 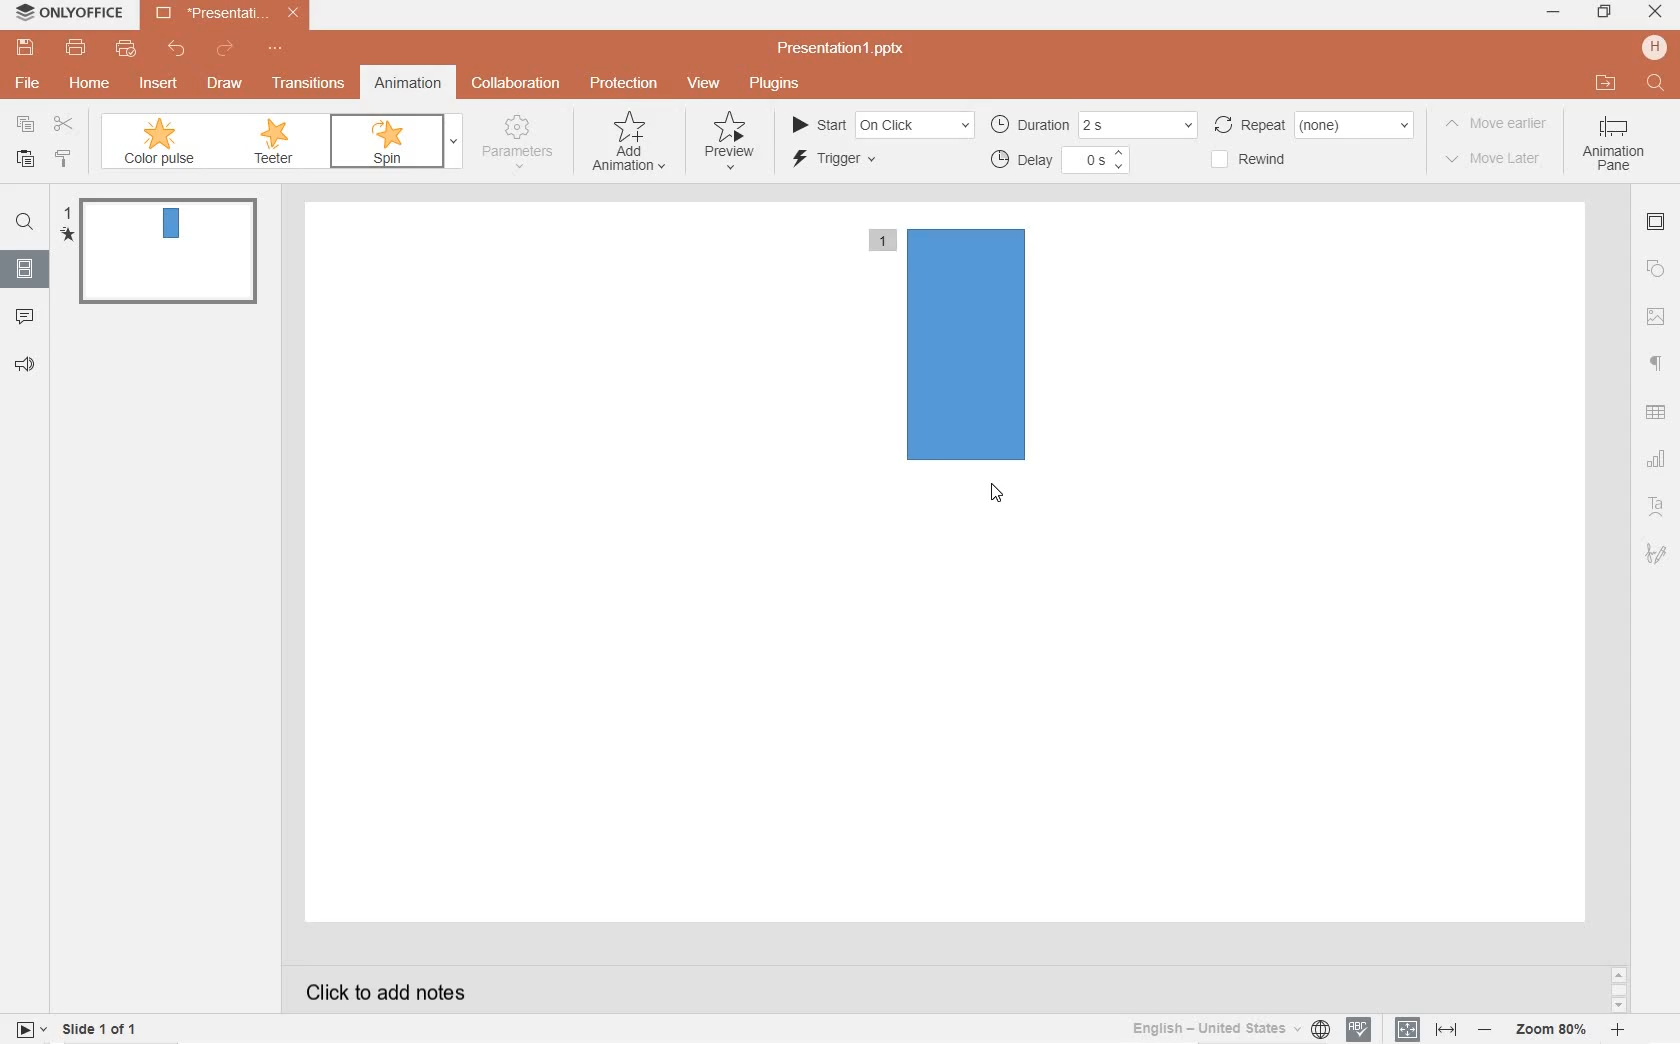 I want to click on print, so click(x=77, y=48).